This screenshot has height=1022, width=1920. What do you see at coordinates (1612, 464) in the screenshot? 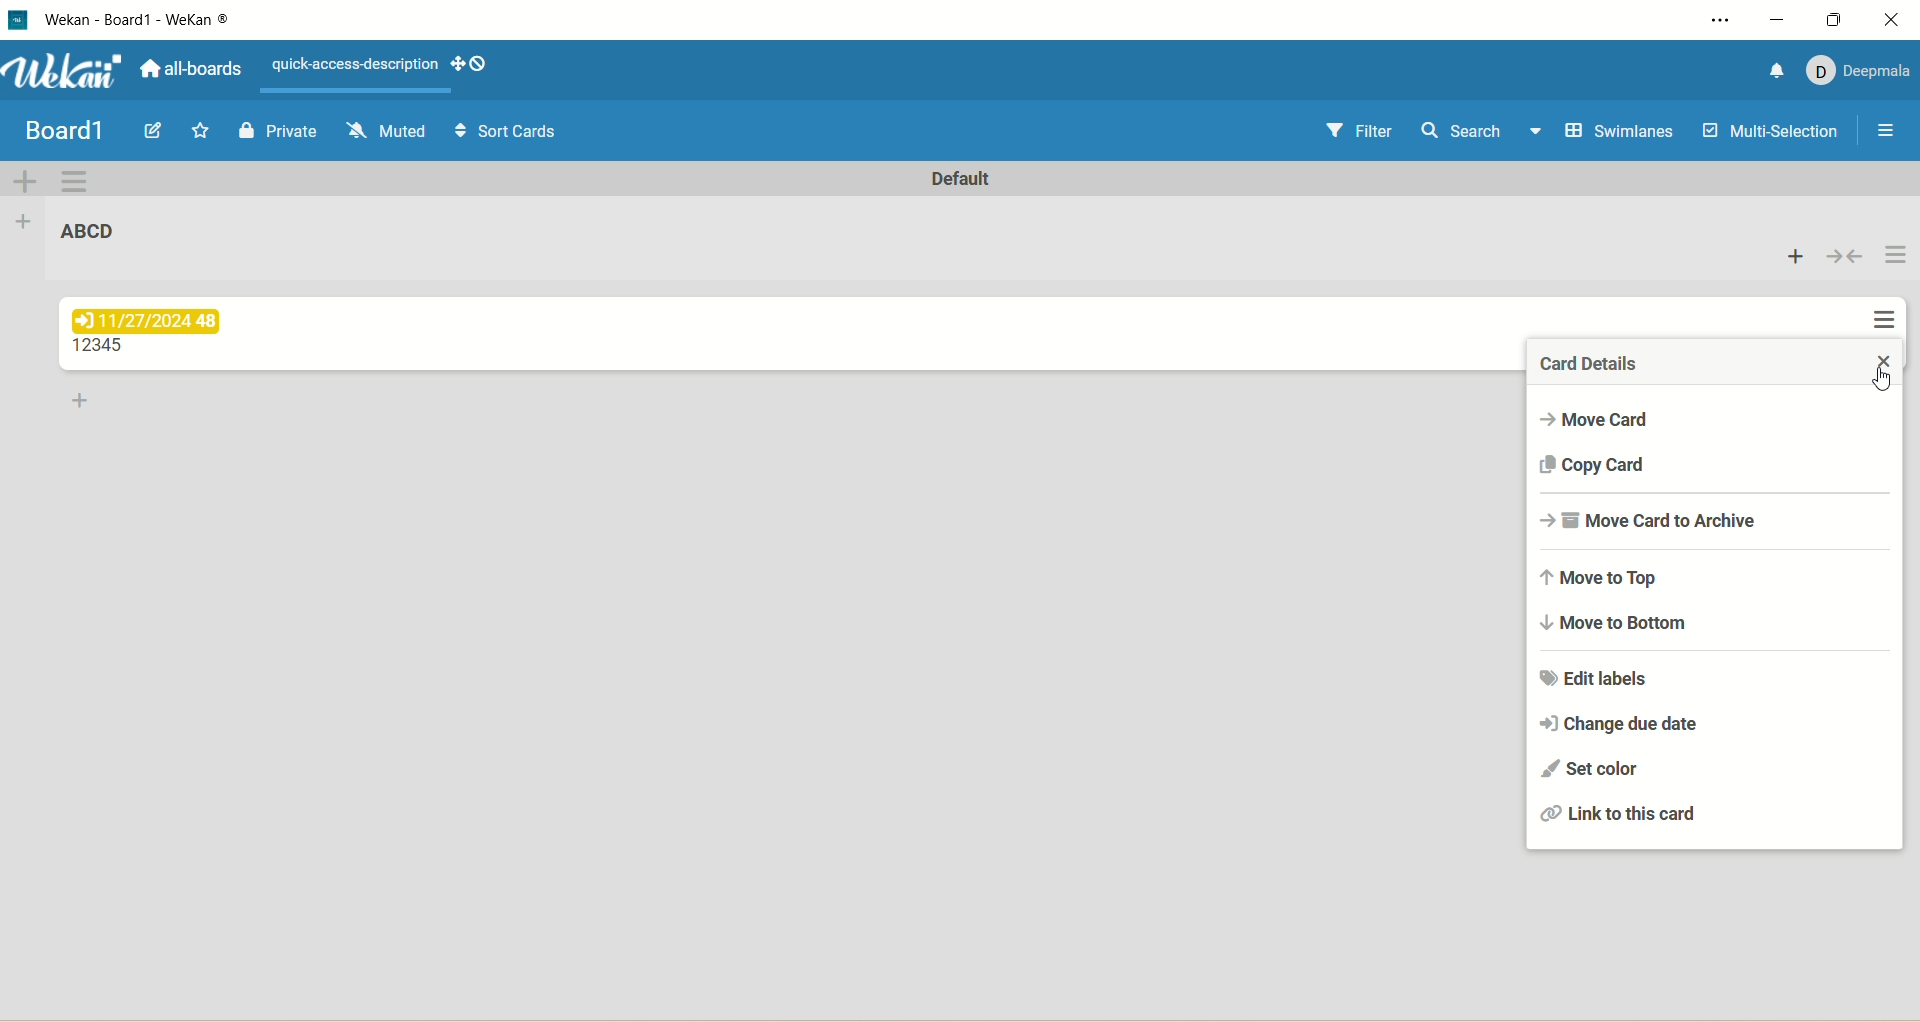
I see `copy card` at bounding box center [1612, 464].